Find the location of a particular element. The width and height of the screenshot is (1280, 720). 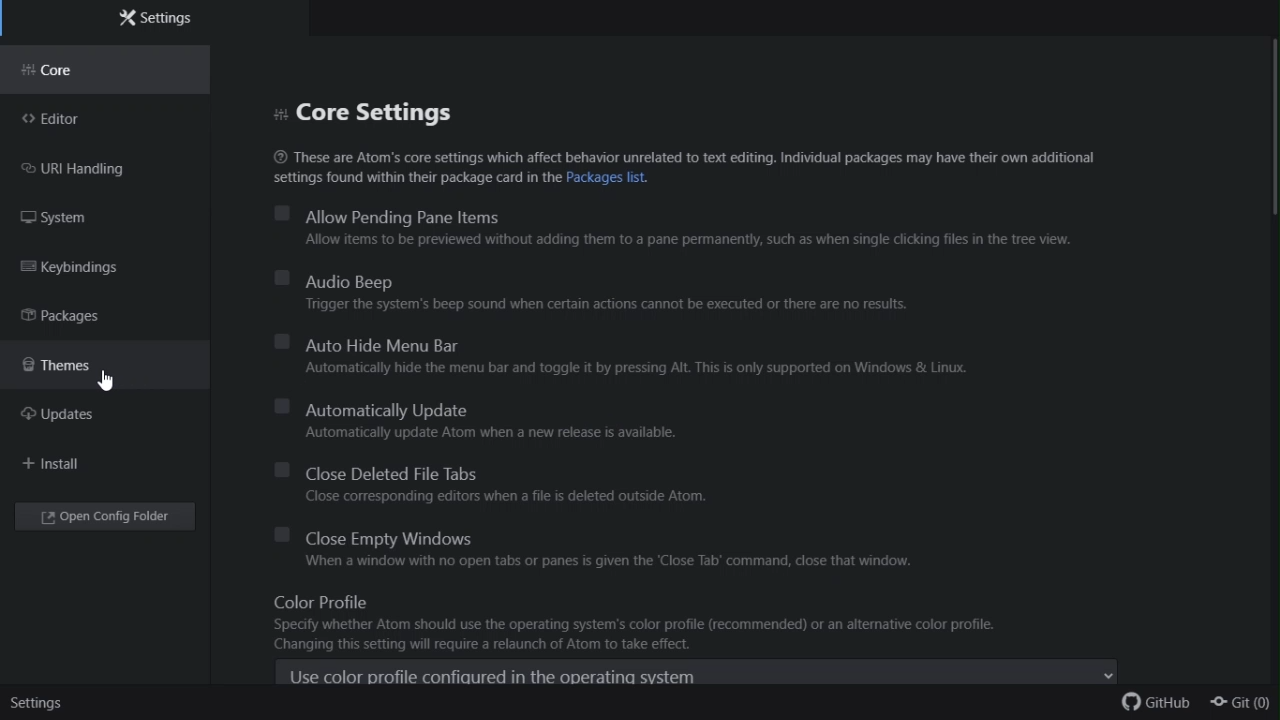

settings is located at coordinates (40, 703).